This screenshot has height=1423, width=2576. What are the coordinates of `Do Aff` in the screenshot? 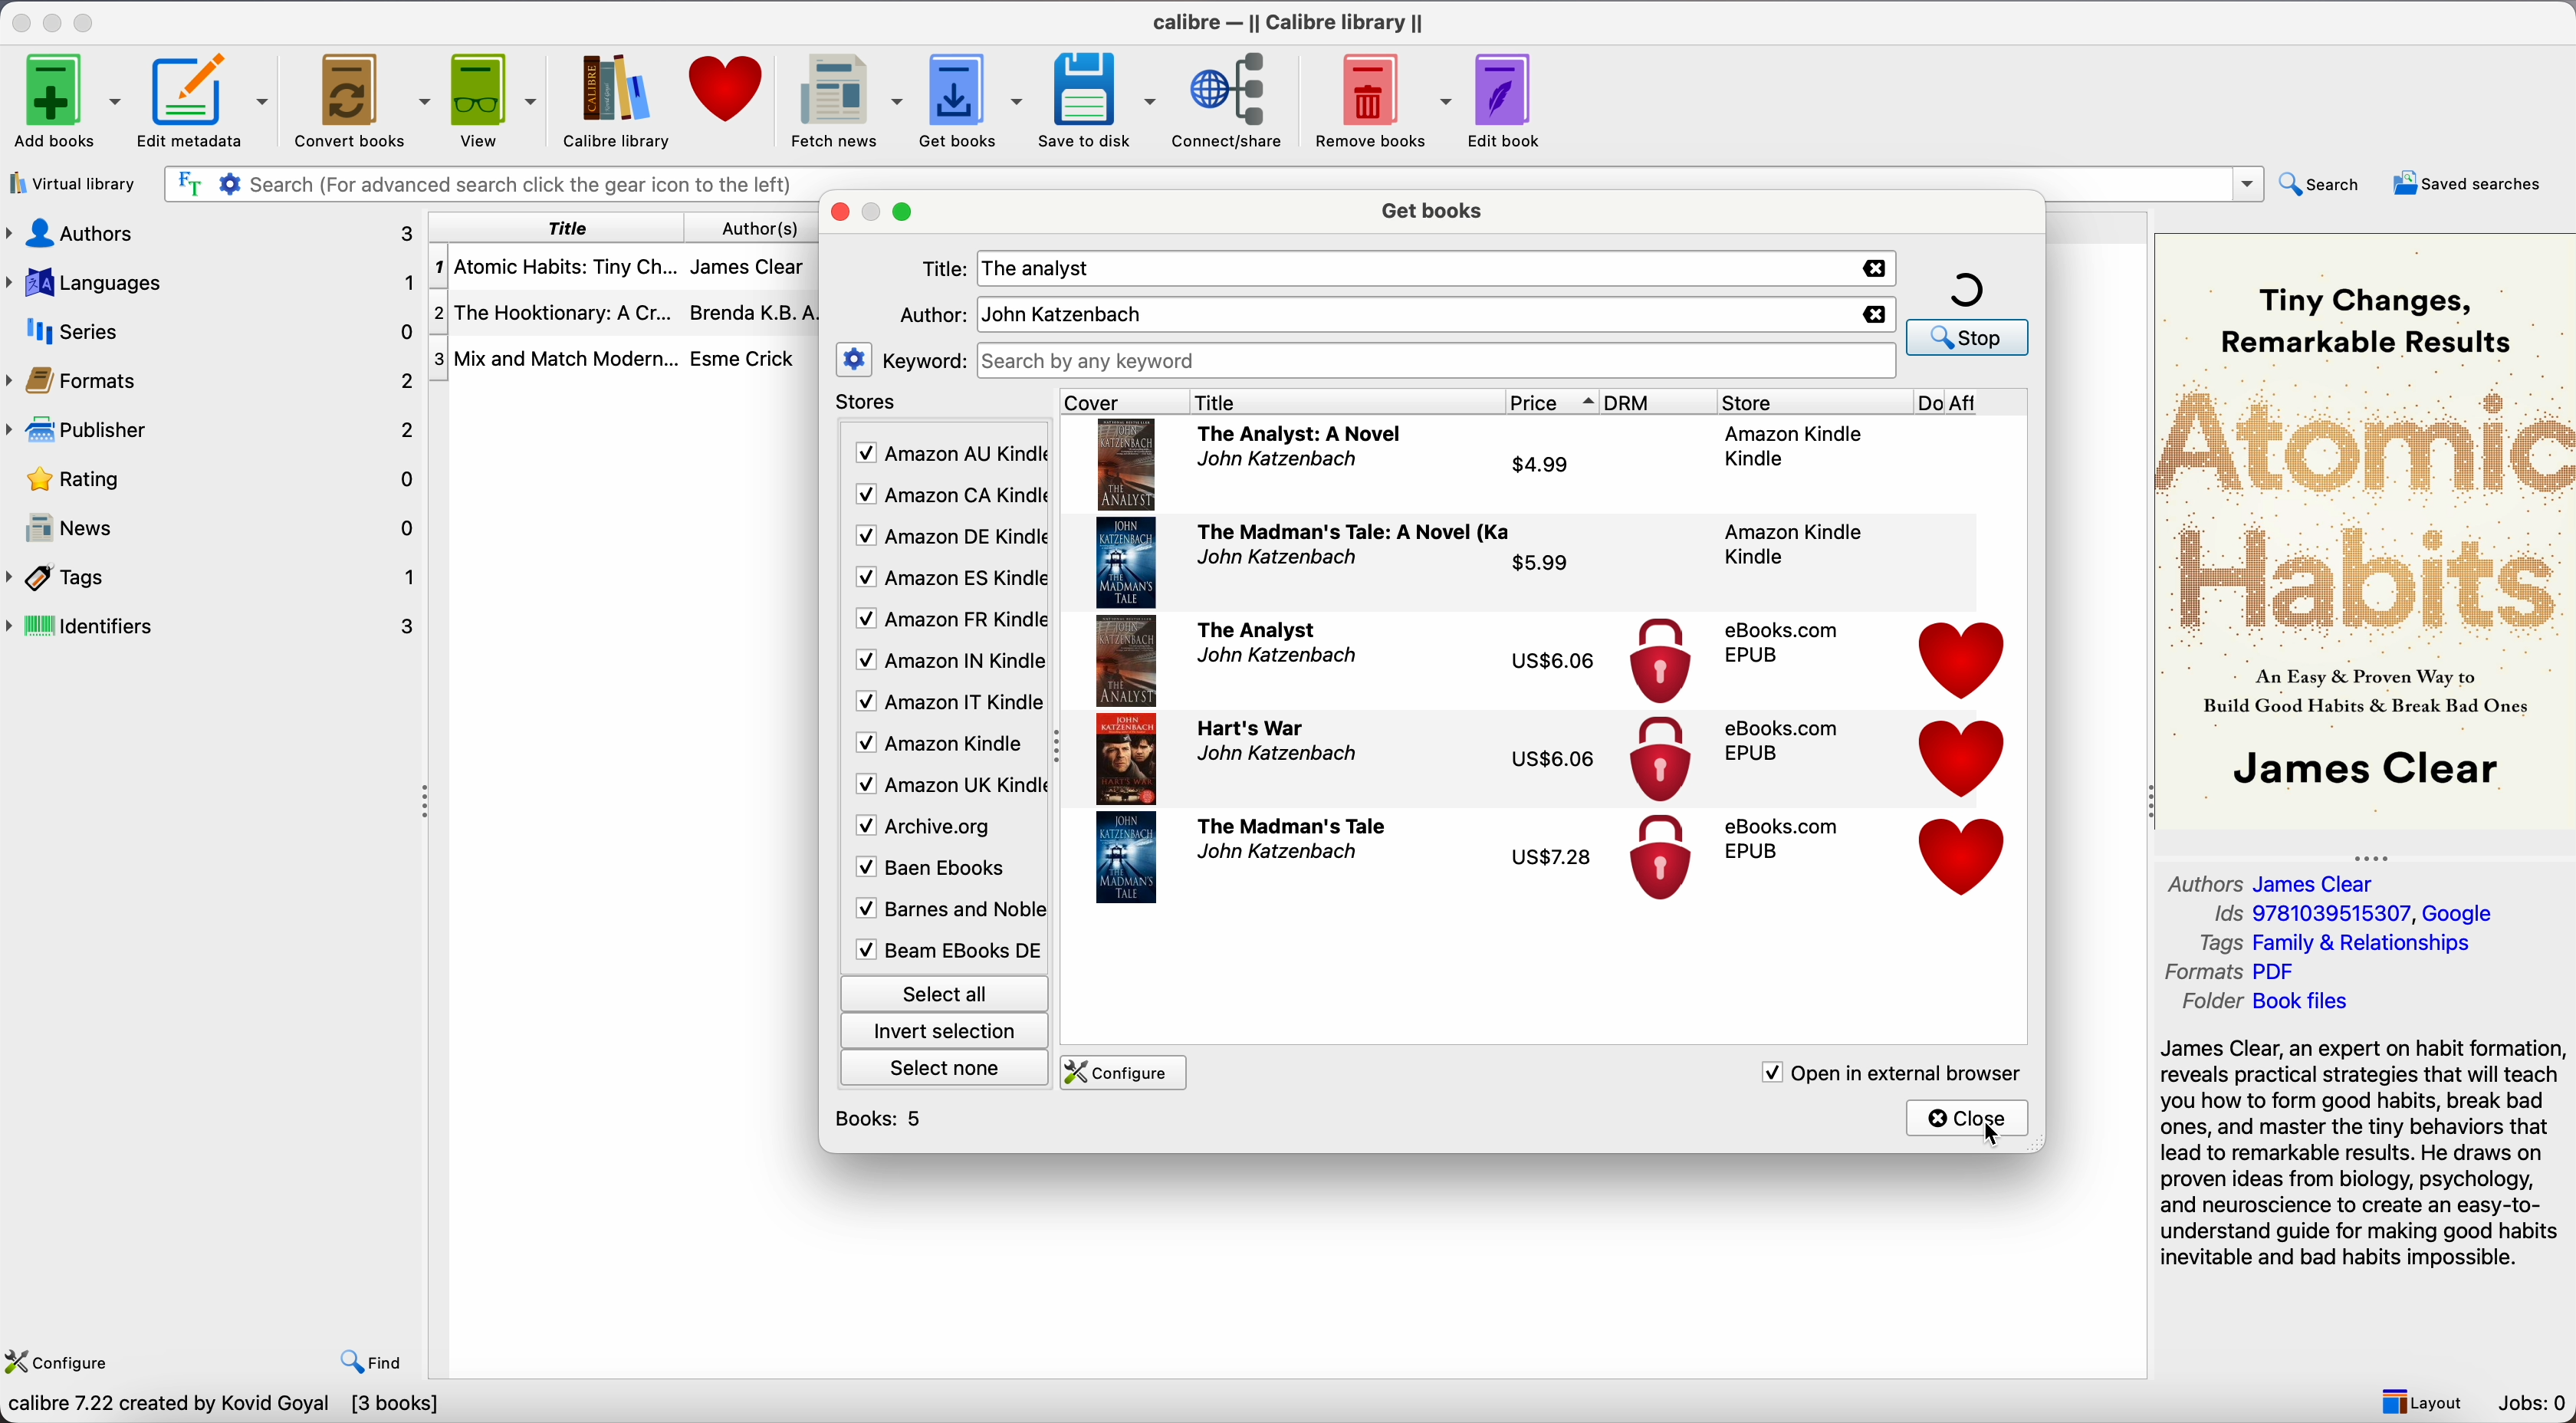 It's located at (1972, 403).